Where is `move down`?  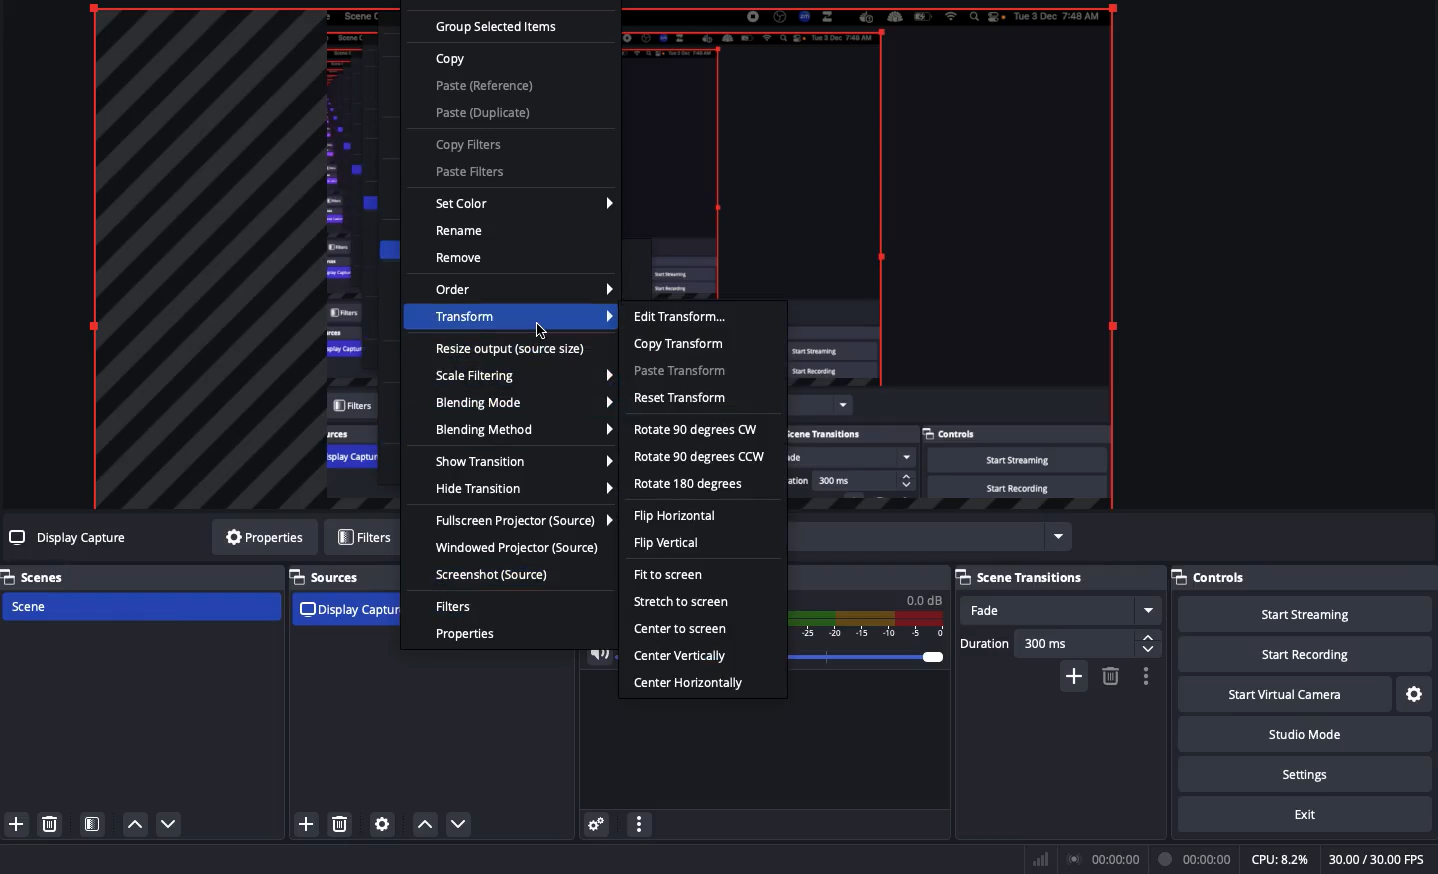 move down is located at coordinates (461, 826).